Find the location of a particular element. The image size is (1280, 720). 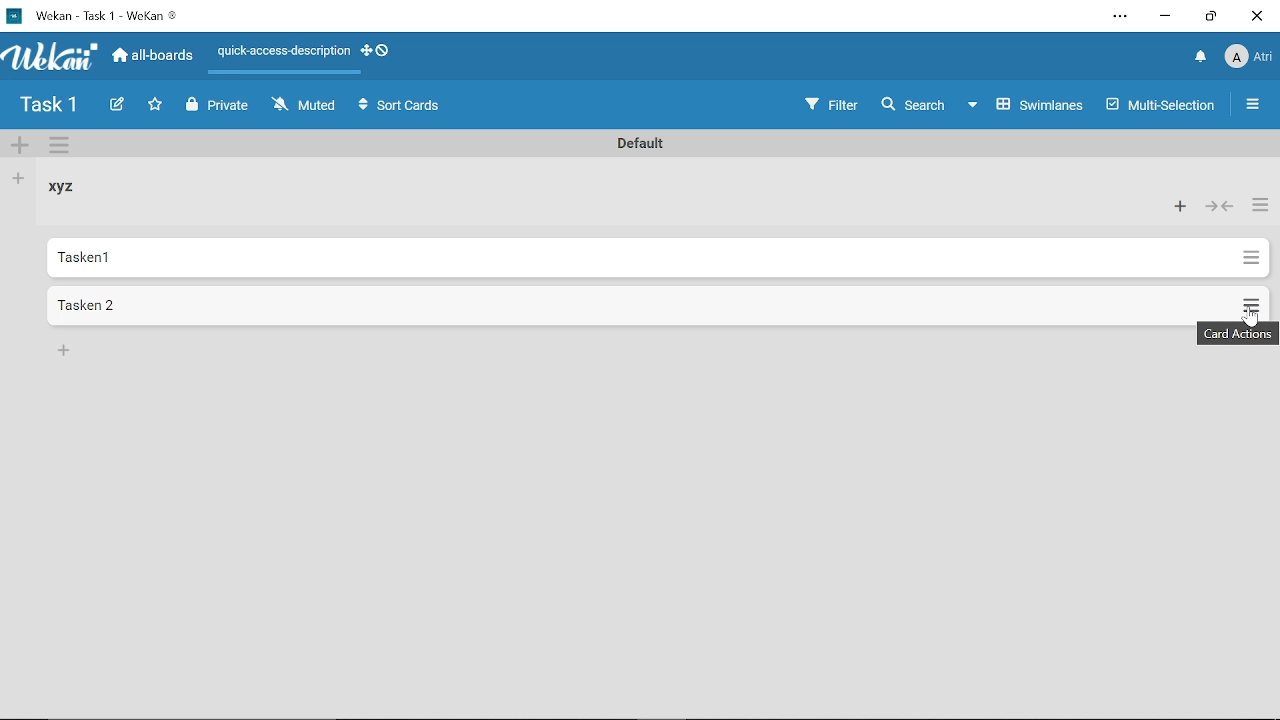

Edit is located at coordinates (118, 105).